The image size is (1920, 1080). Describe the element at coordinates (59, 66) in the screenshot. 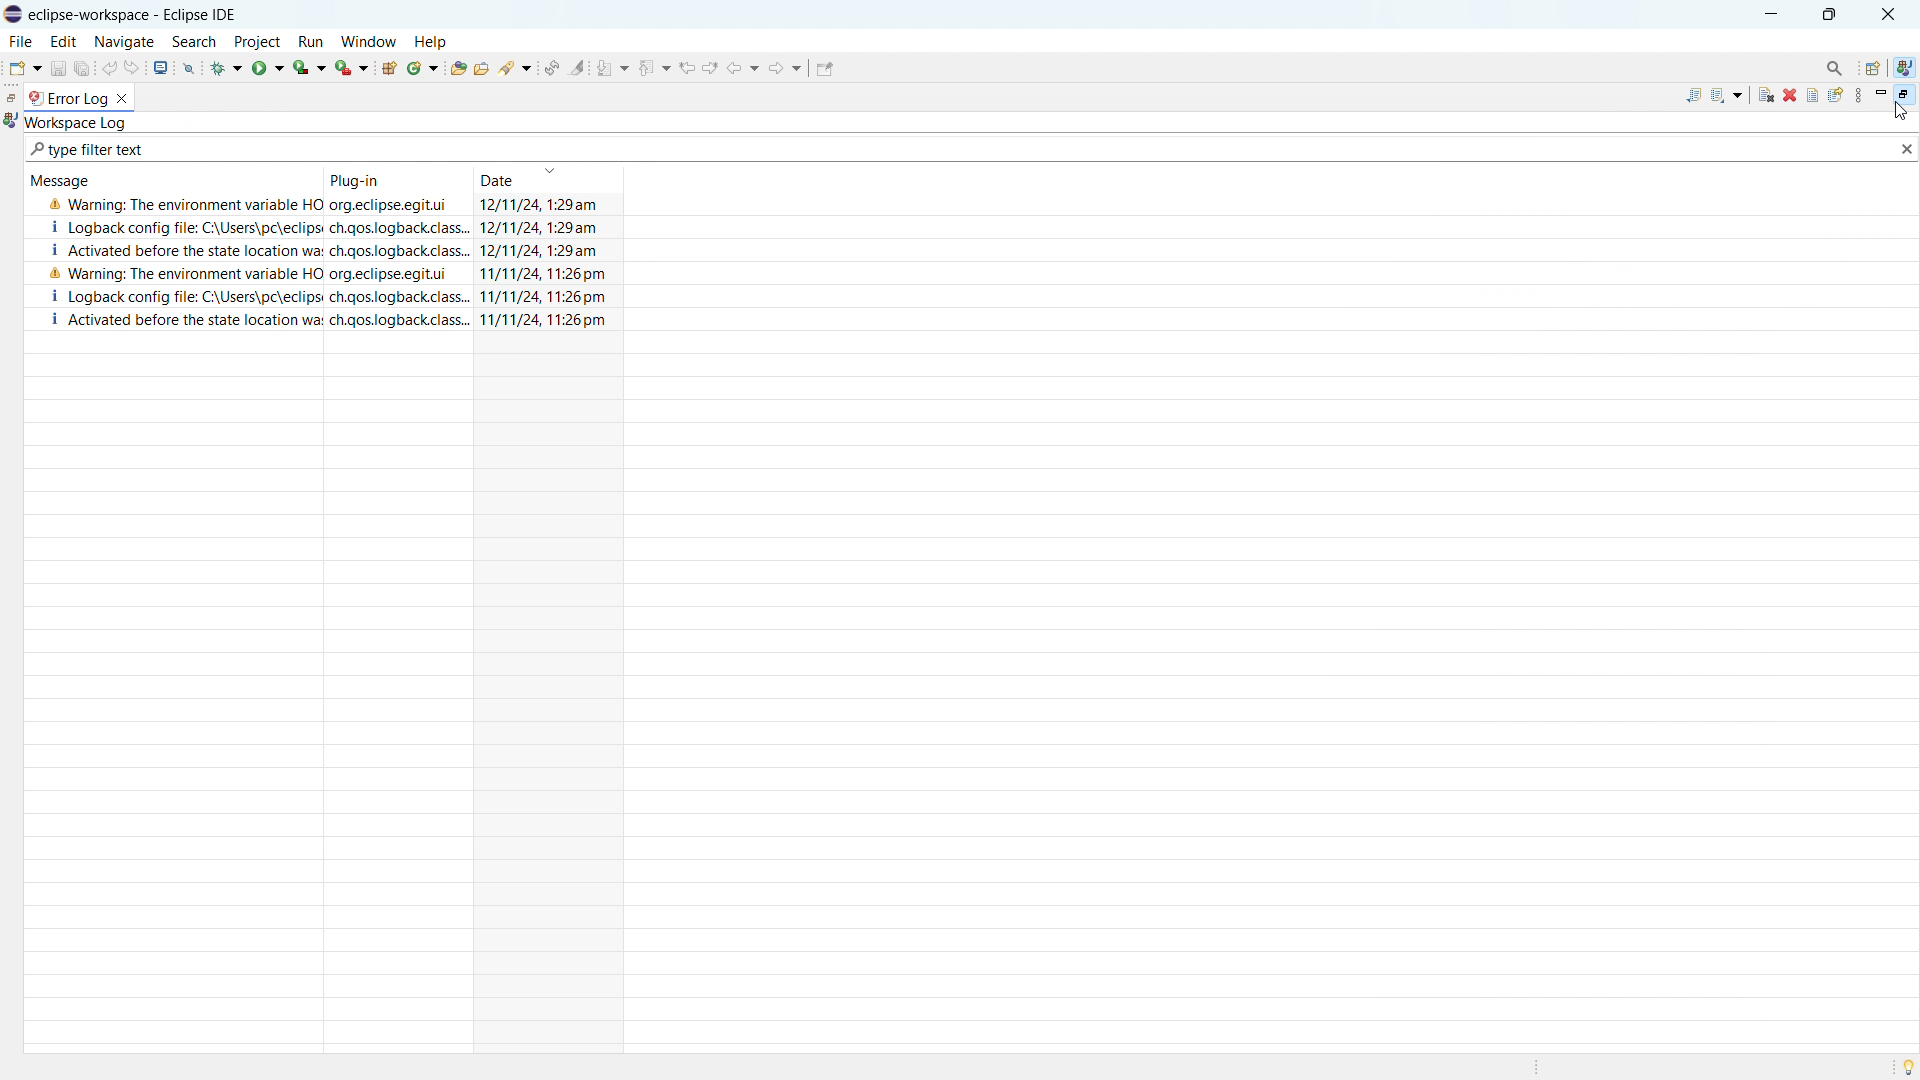

I see `save` at that location.